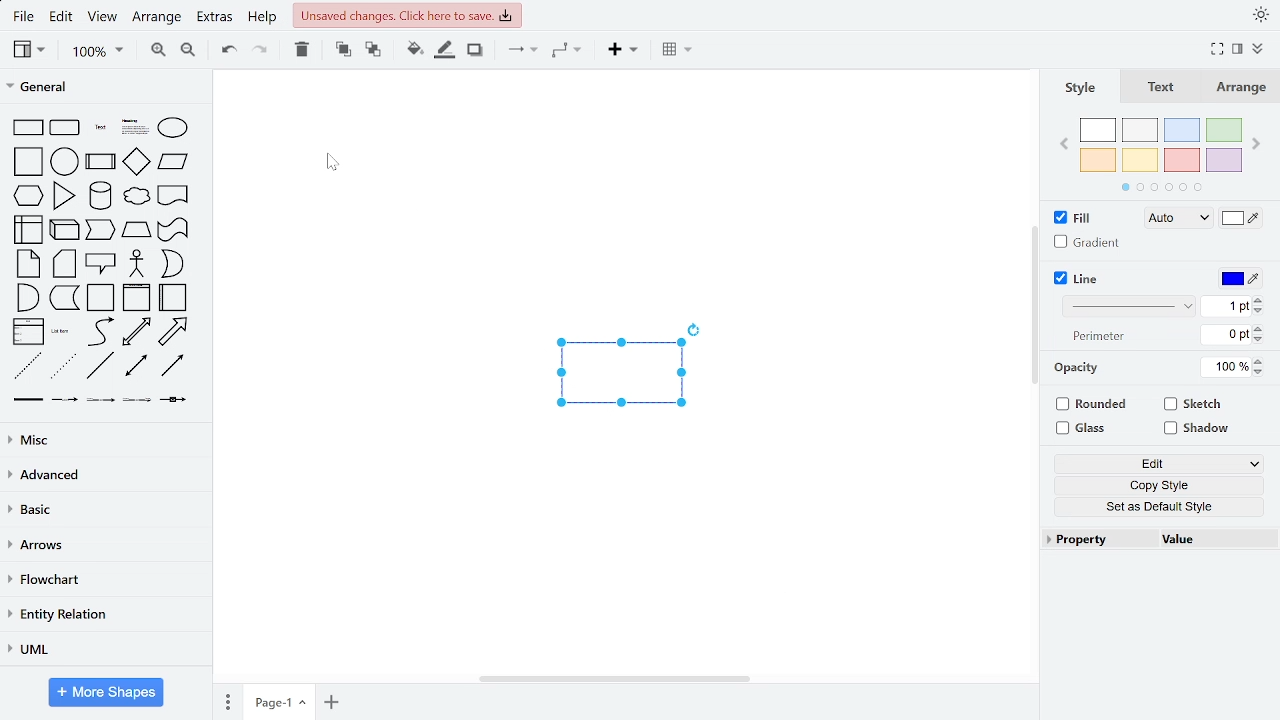 The height and width of the screenshot is (720, 1280). I want to click on basic, so click(105, 513).